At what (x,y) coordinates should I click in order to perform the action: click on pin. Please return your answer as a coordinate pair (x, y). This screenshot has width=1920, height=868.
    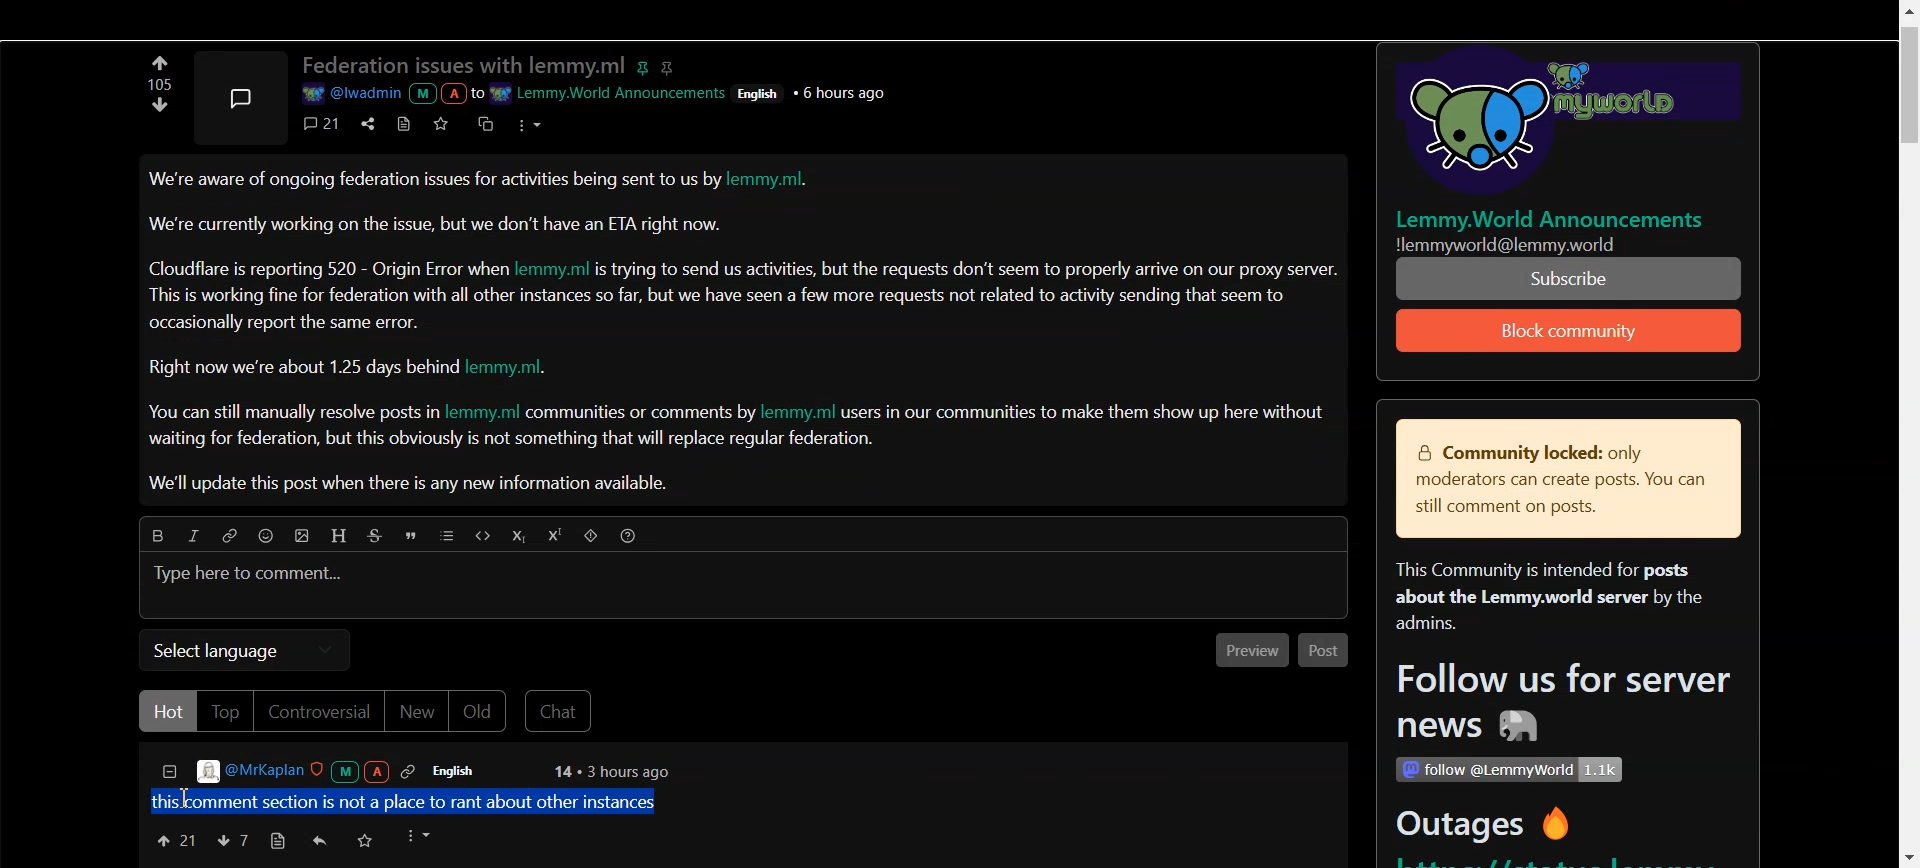
    Looking at the image, I should click on (646, 64).